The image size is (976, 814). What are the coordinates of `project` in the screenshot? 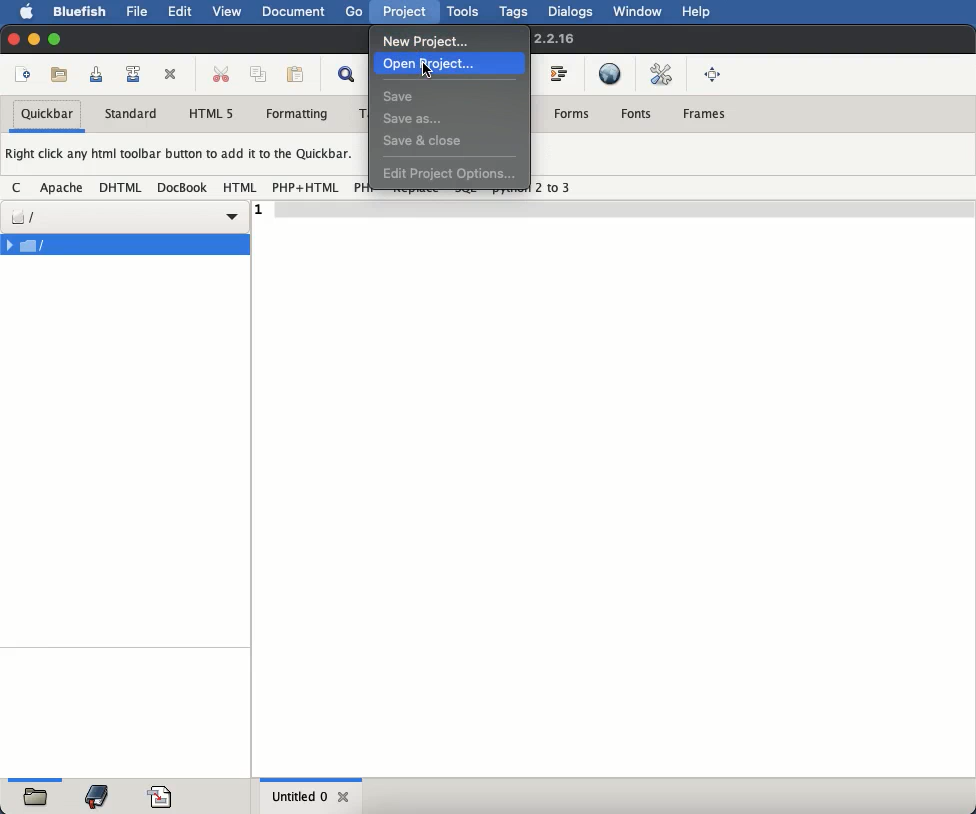 It's located at (406, 13).